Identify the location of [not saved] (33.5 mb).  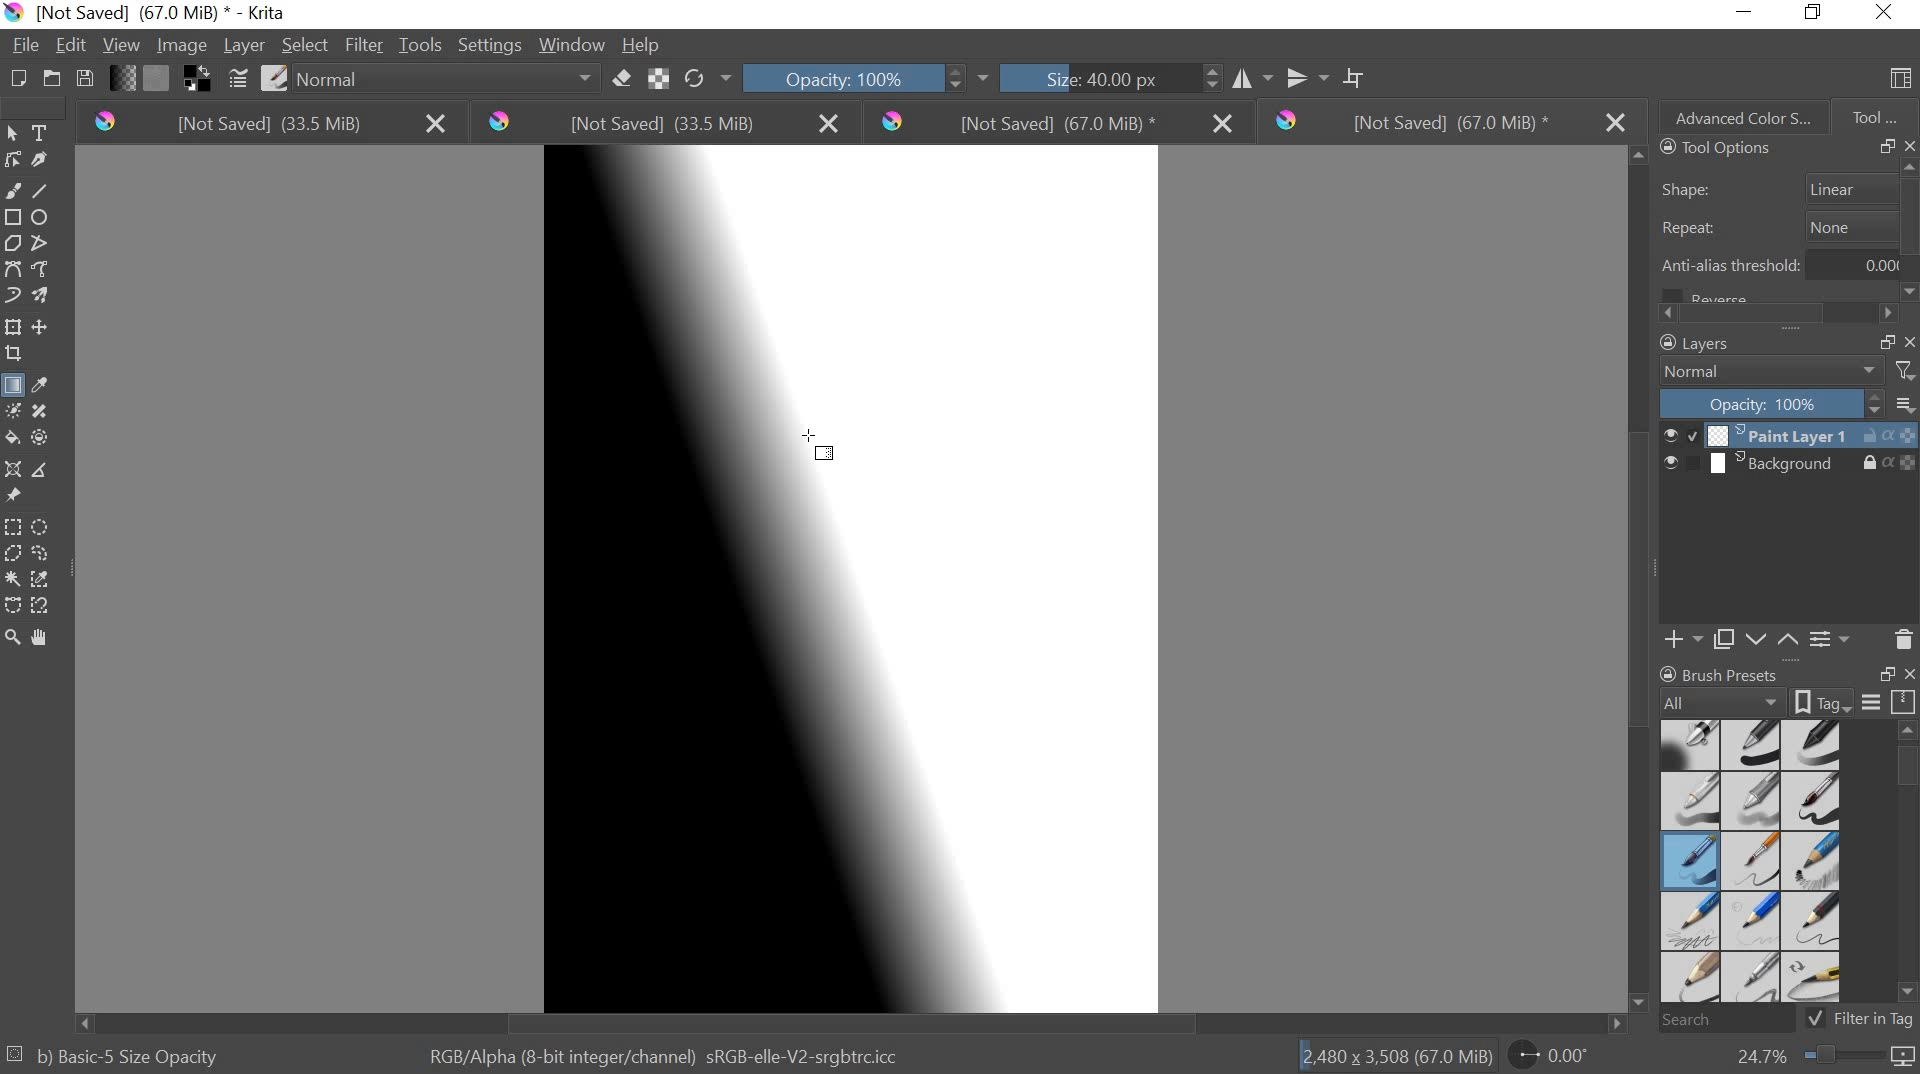
(263, 125).